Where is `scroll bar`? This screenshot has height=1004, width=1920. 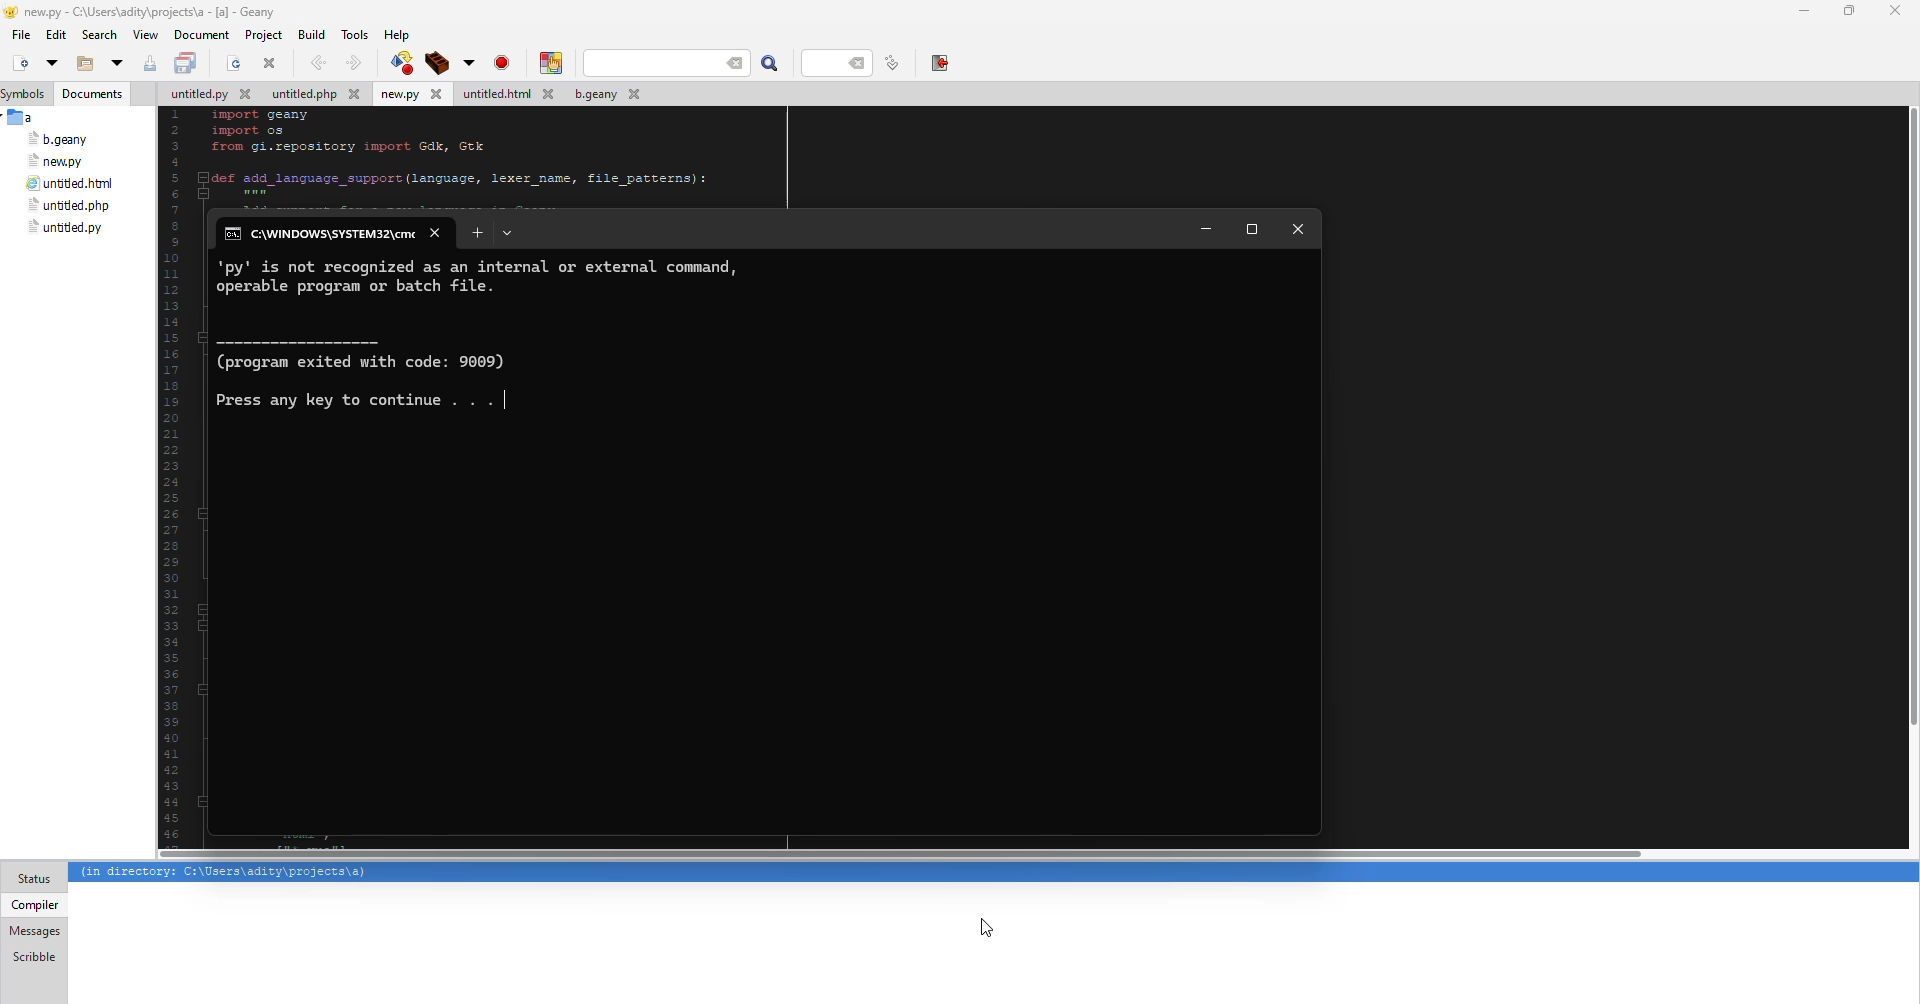
scroll bar is located at coordinates (885, 851).